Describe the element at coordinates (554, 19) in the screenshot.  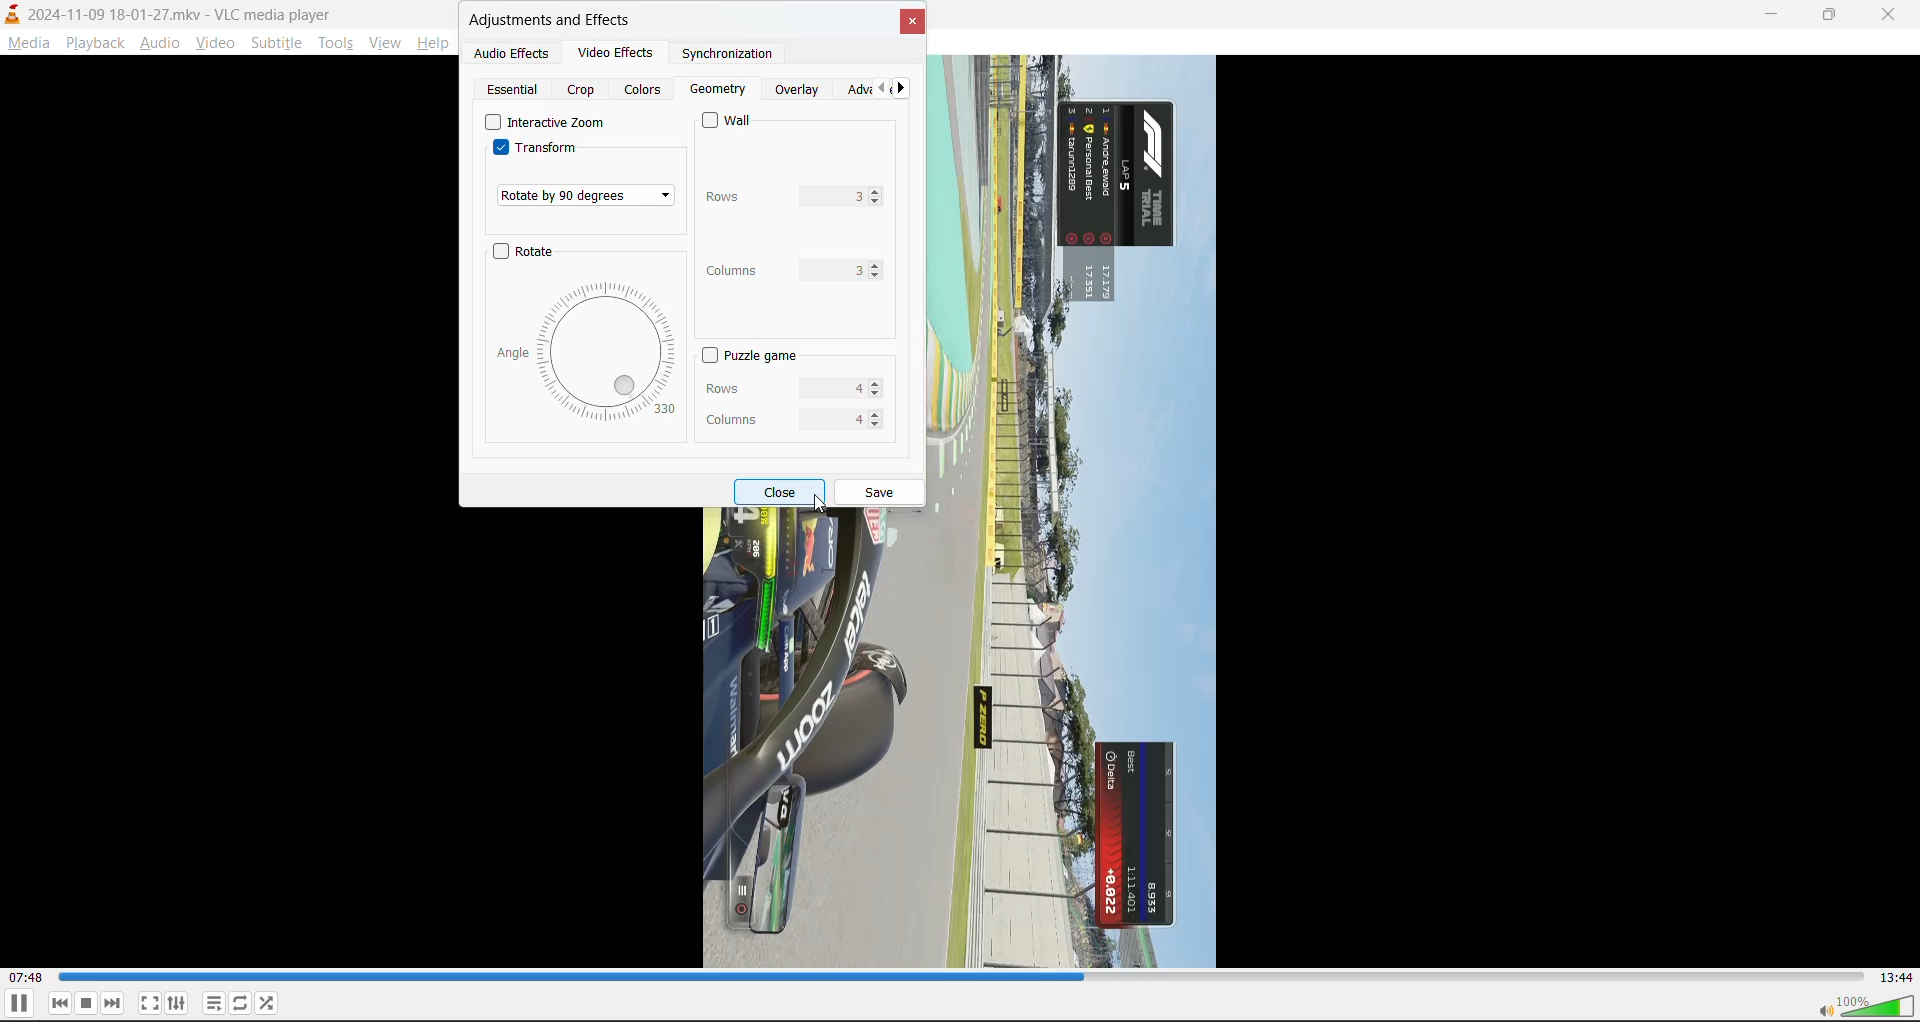
I see `adjustments and effects` at that location.